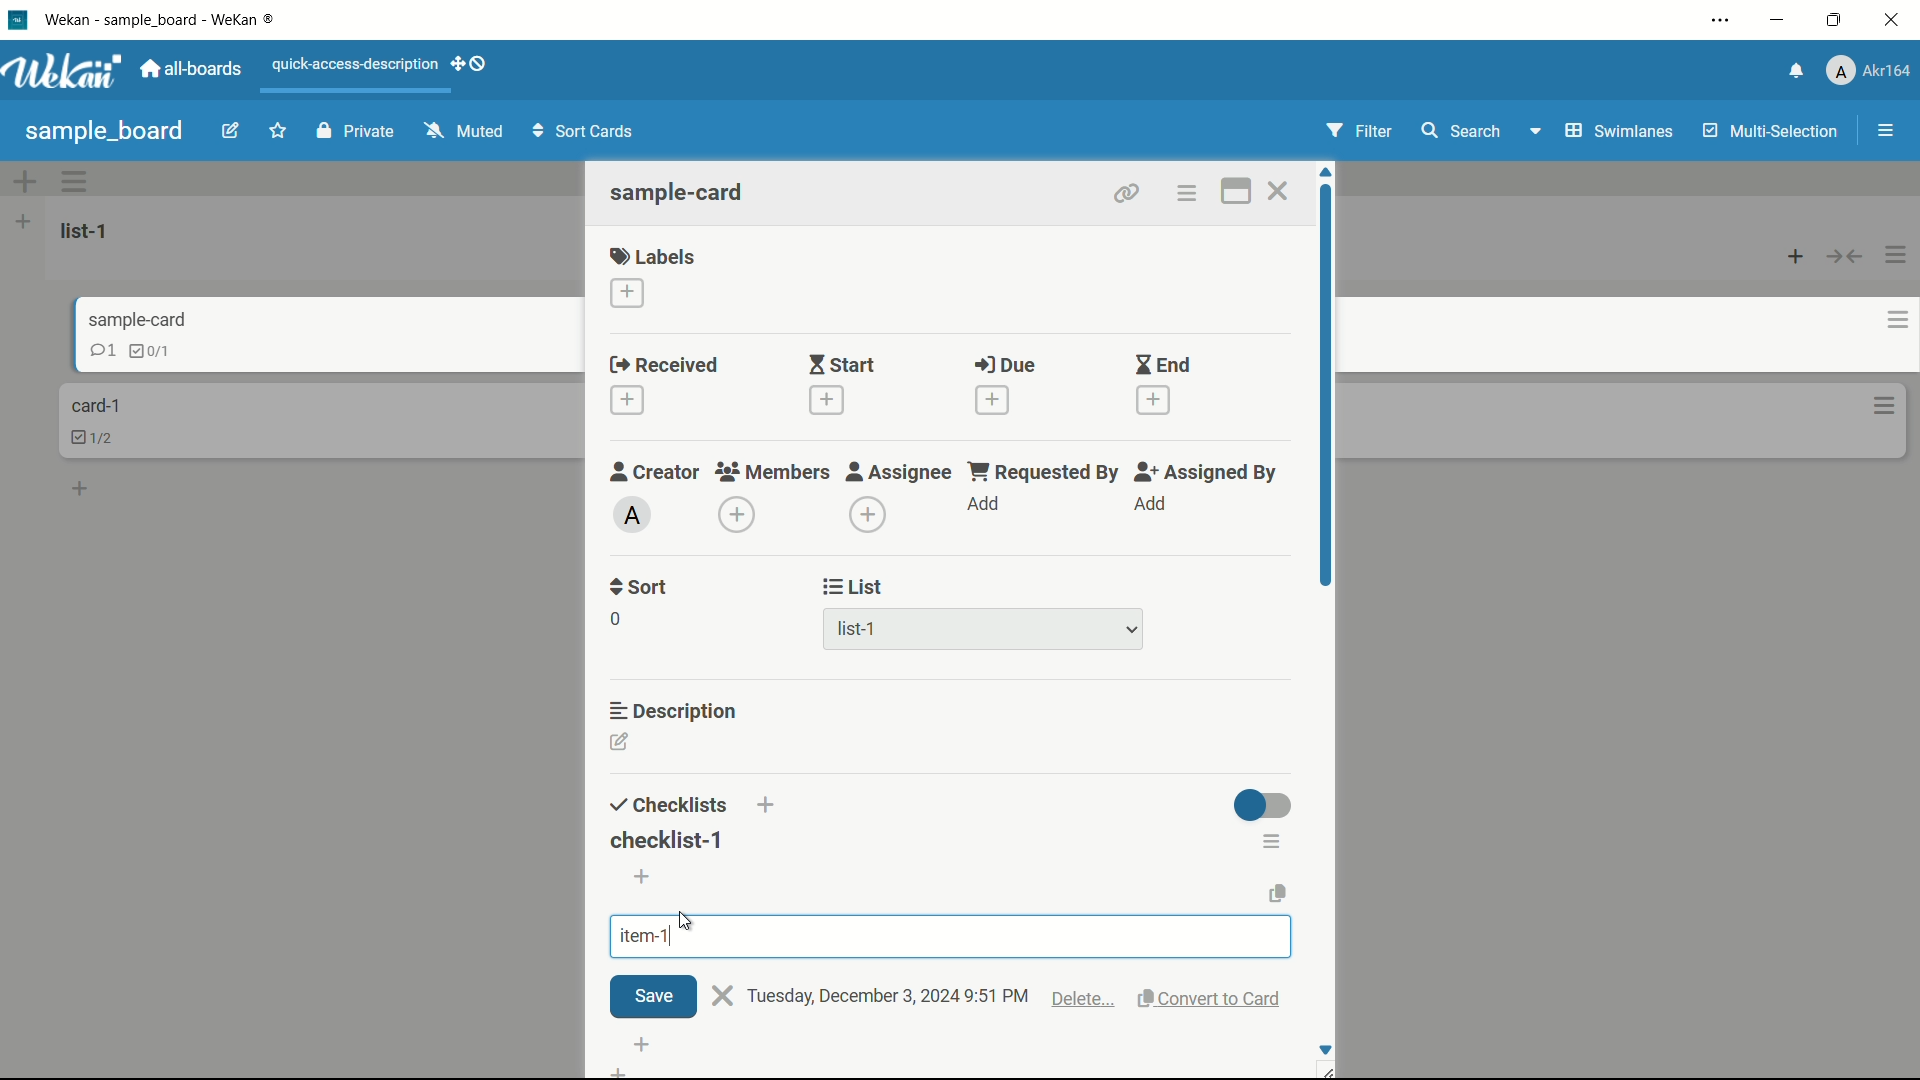  Describe the element at coordinates (643, 877) in the screenshot. I see `add item` at that location.